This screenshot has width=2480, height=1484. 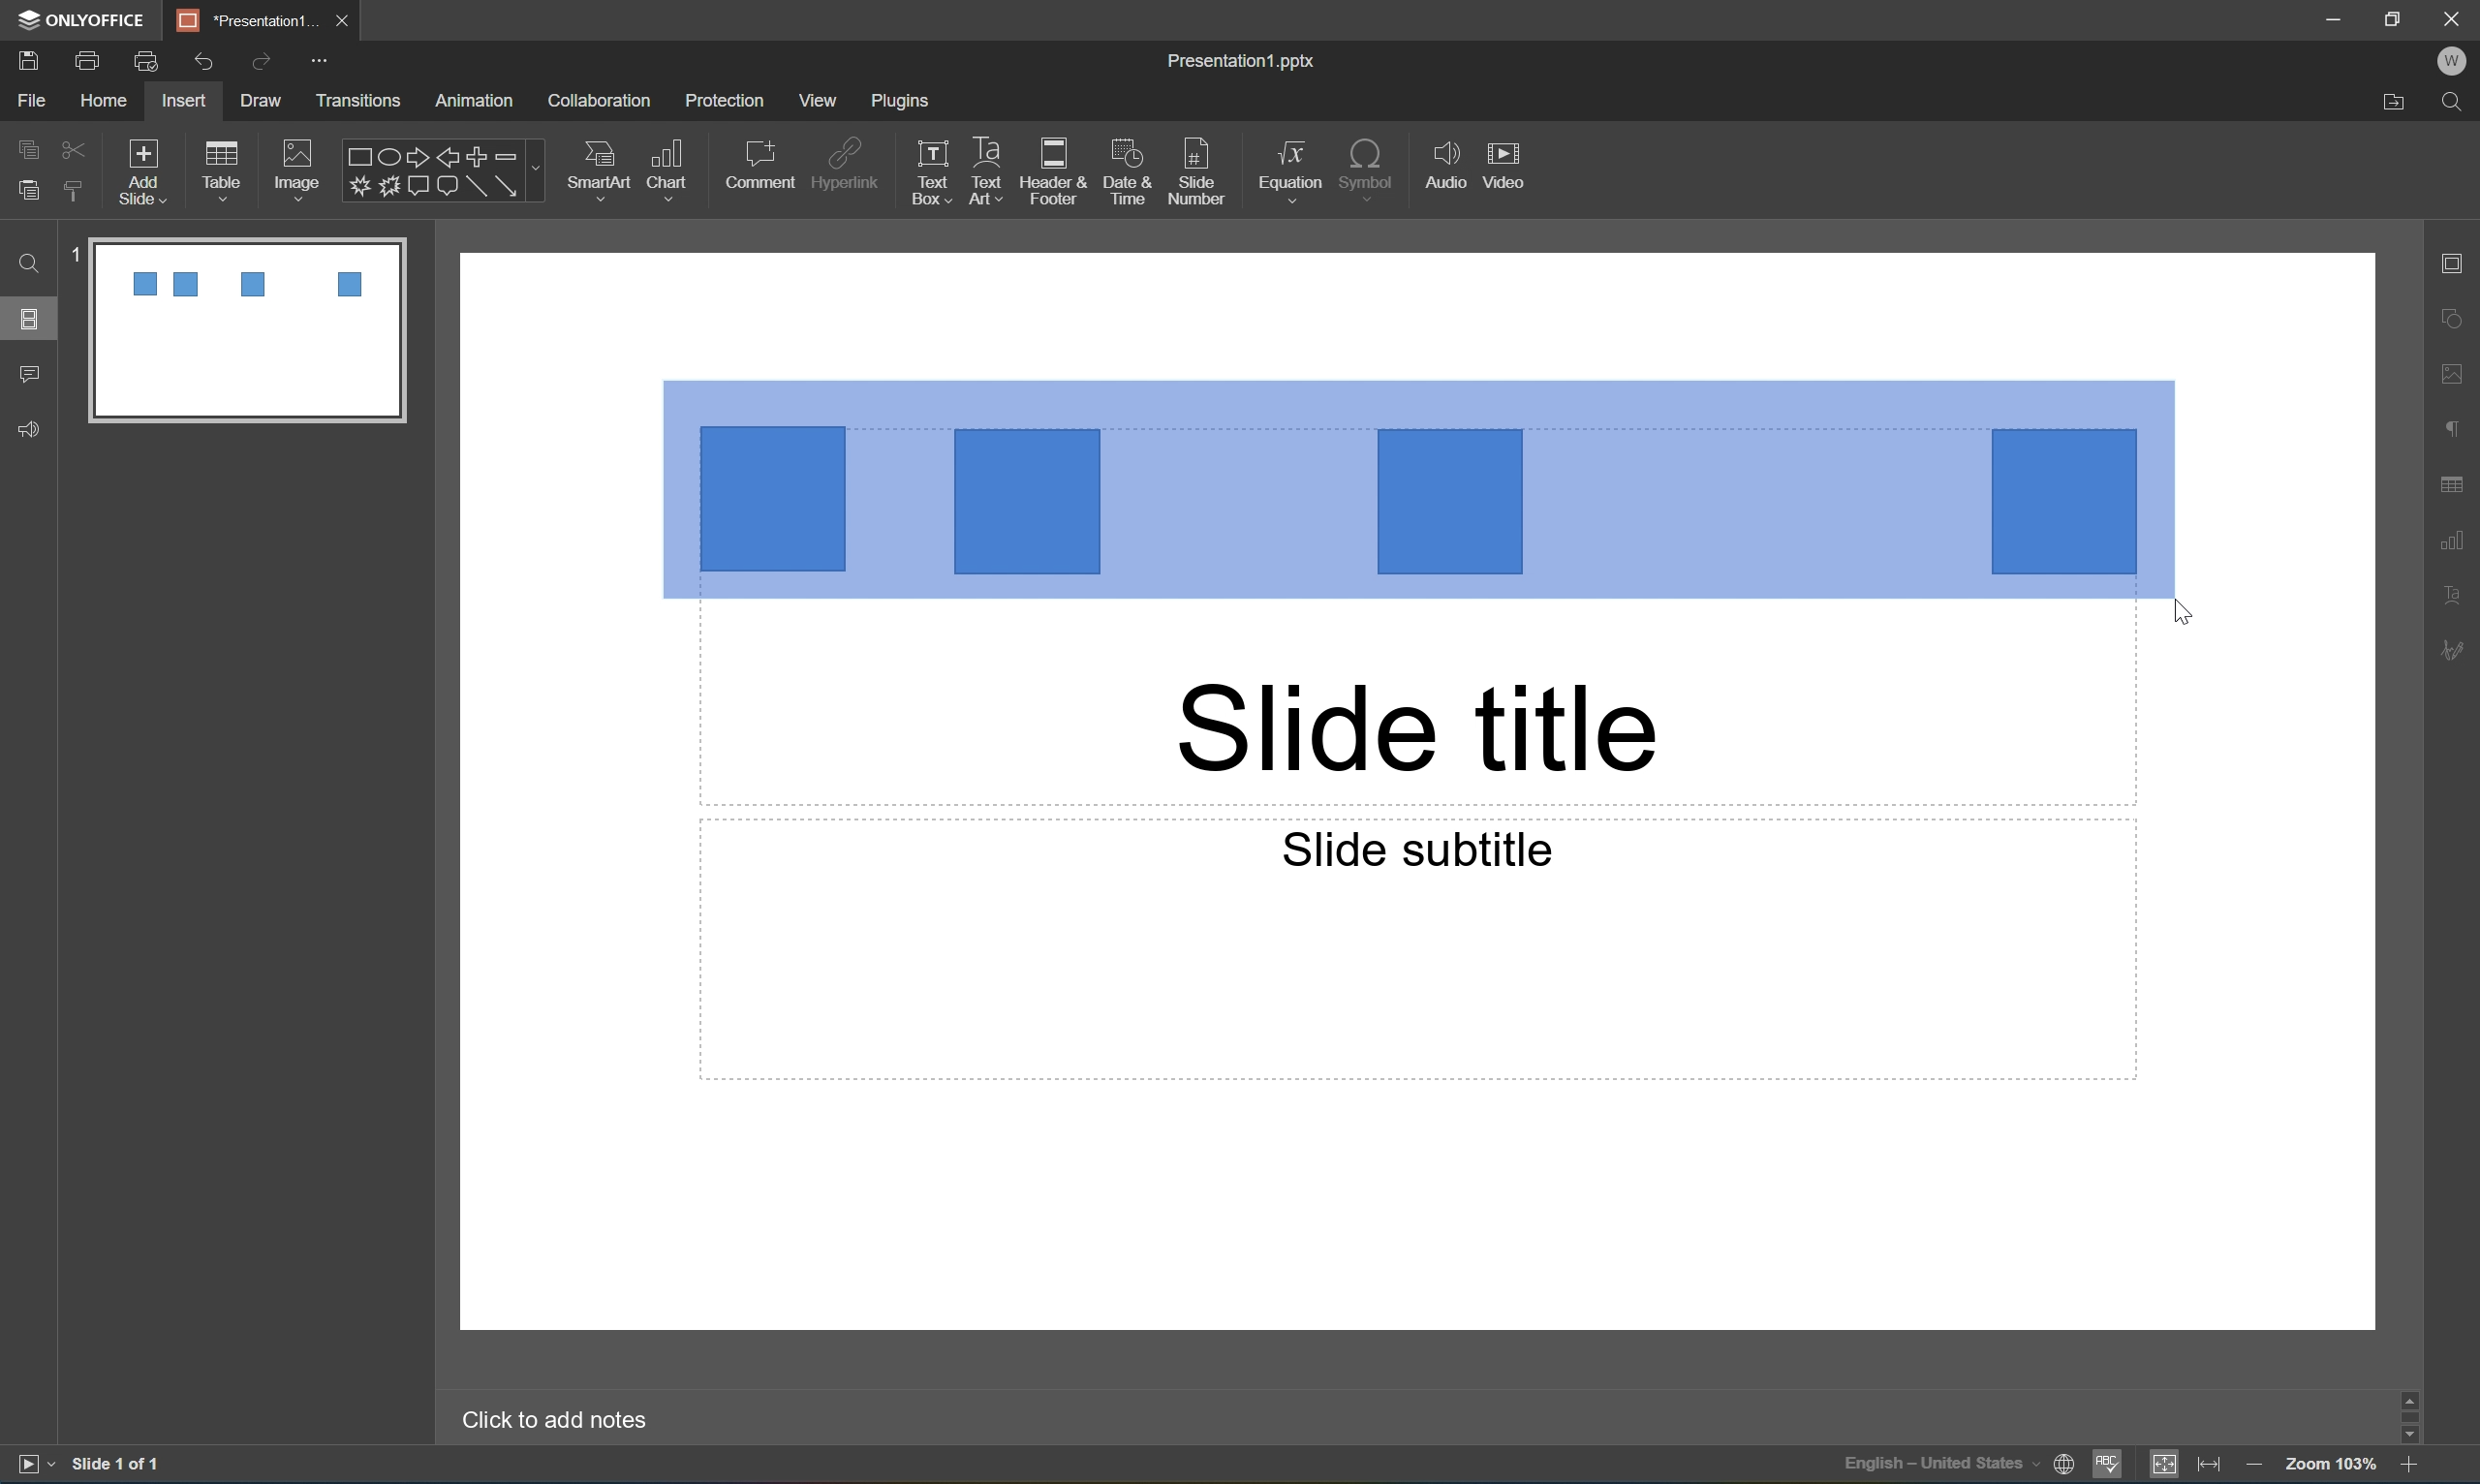 What do you see at coordinates (1288, 167) in the screenshot?
I see `equation` at bounding box center [1288, 167].